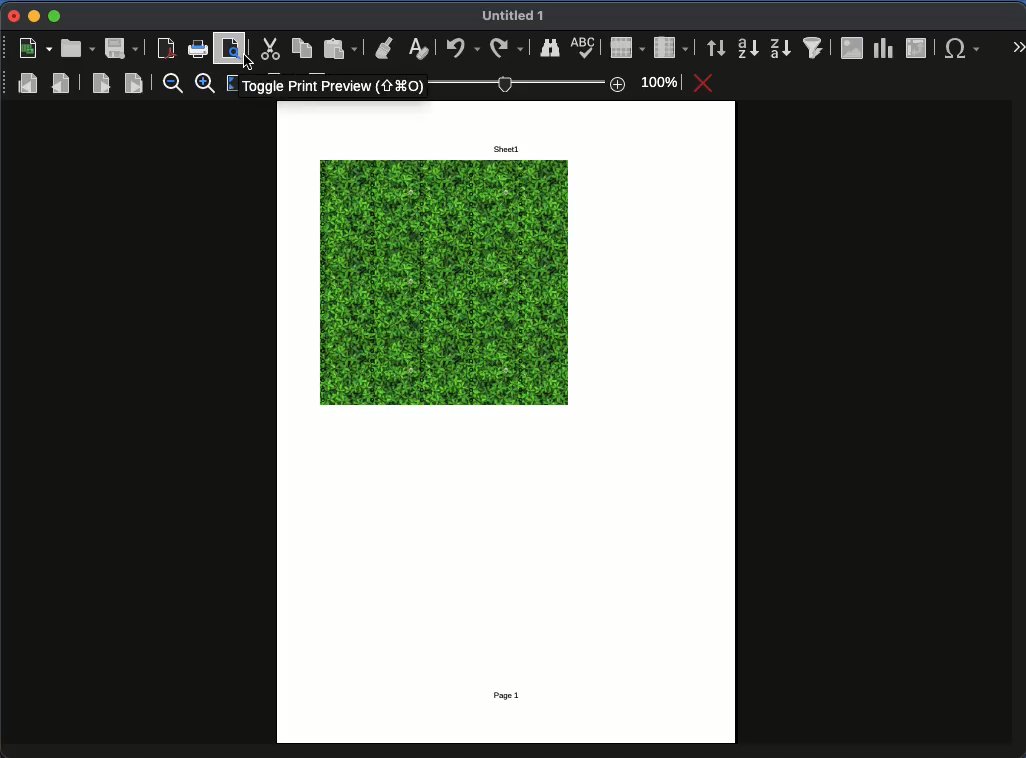 The image size is (1026, 758). Describe the element at coordinates (28, 82) in the screenshot. I see `first page` at that location.